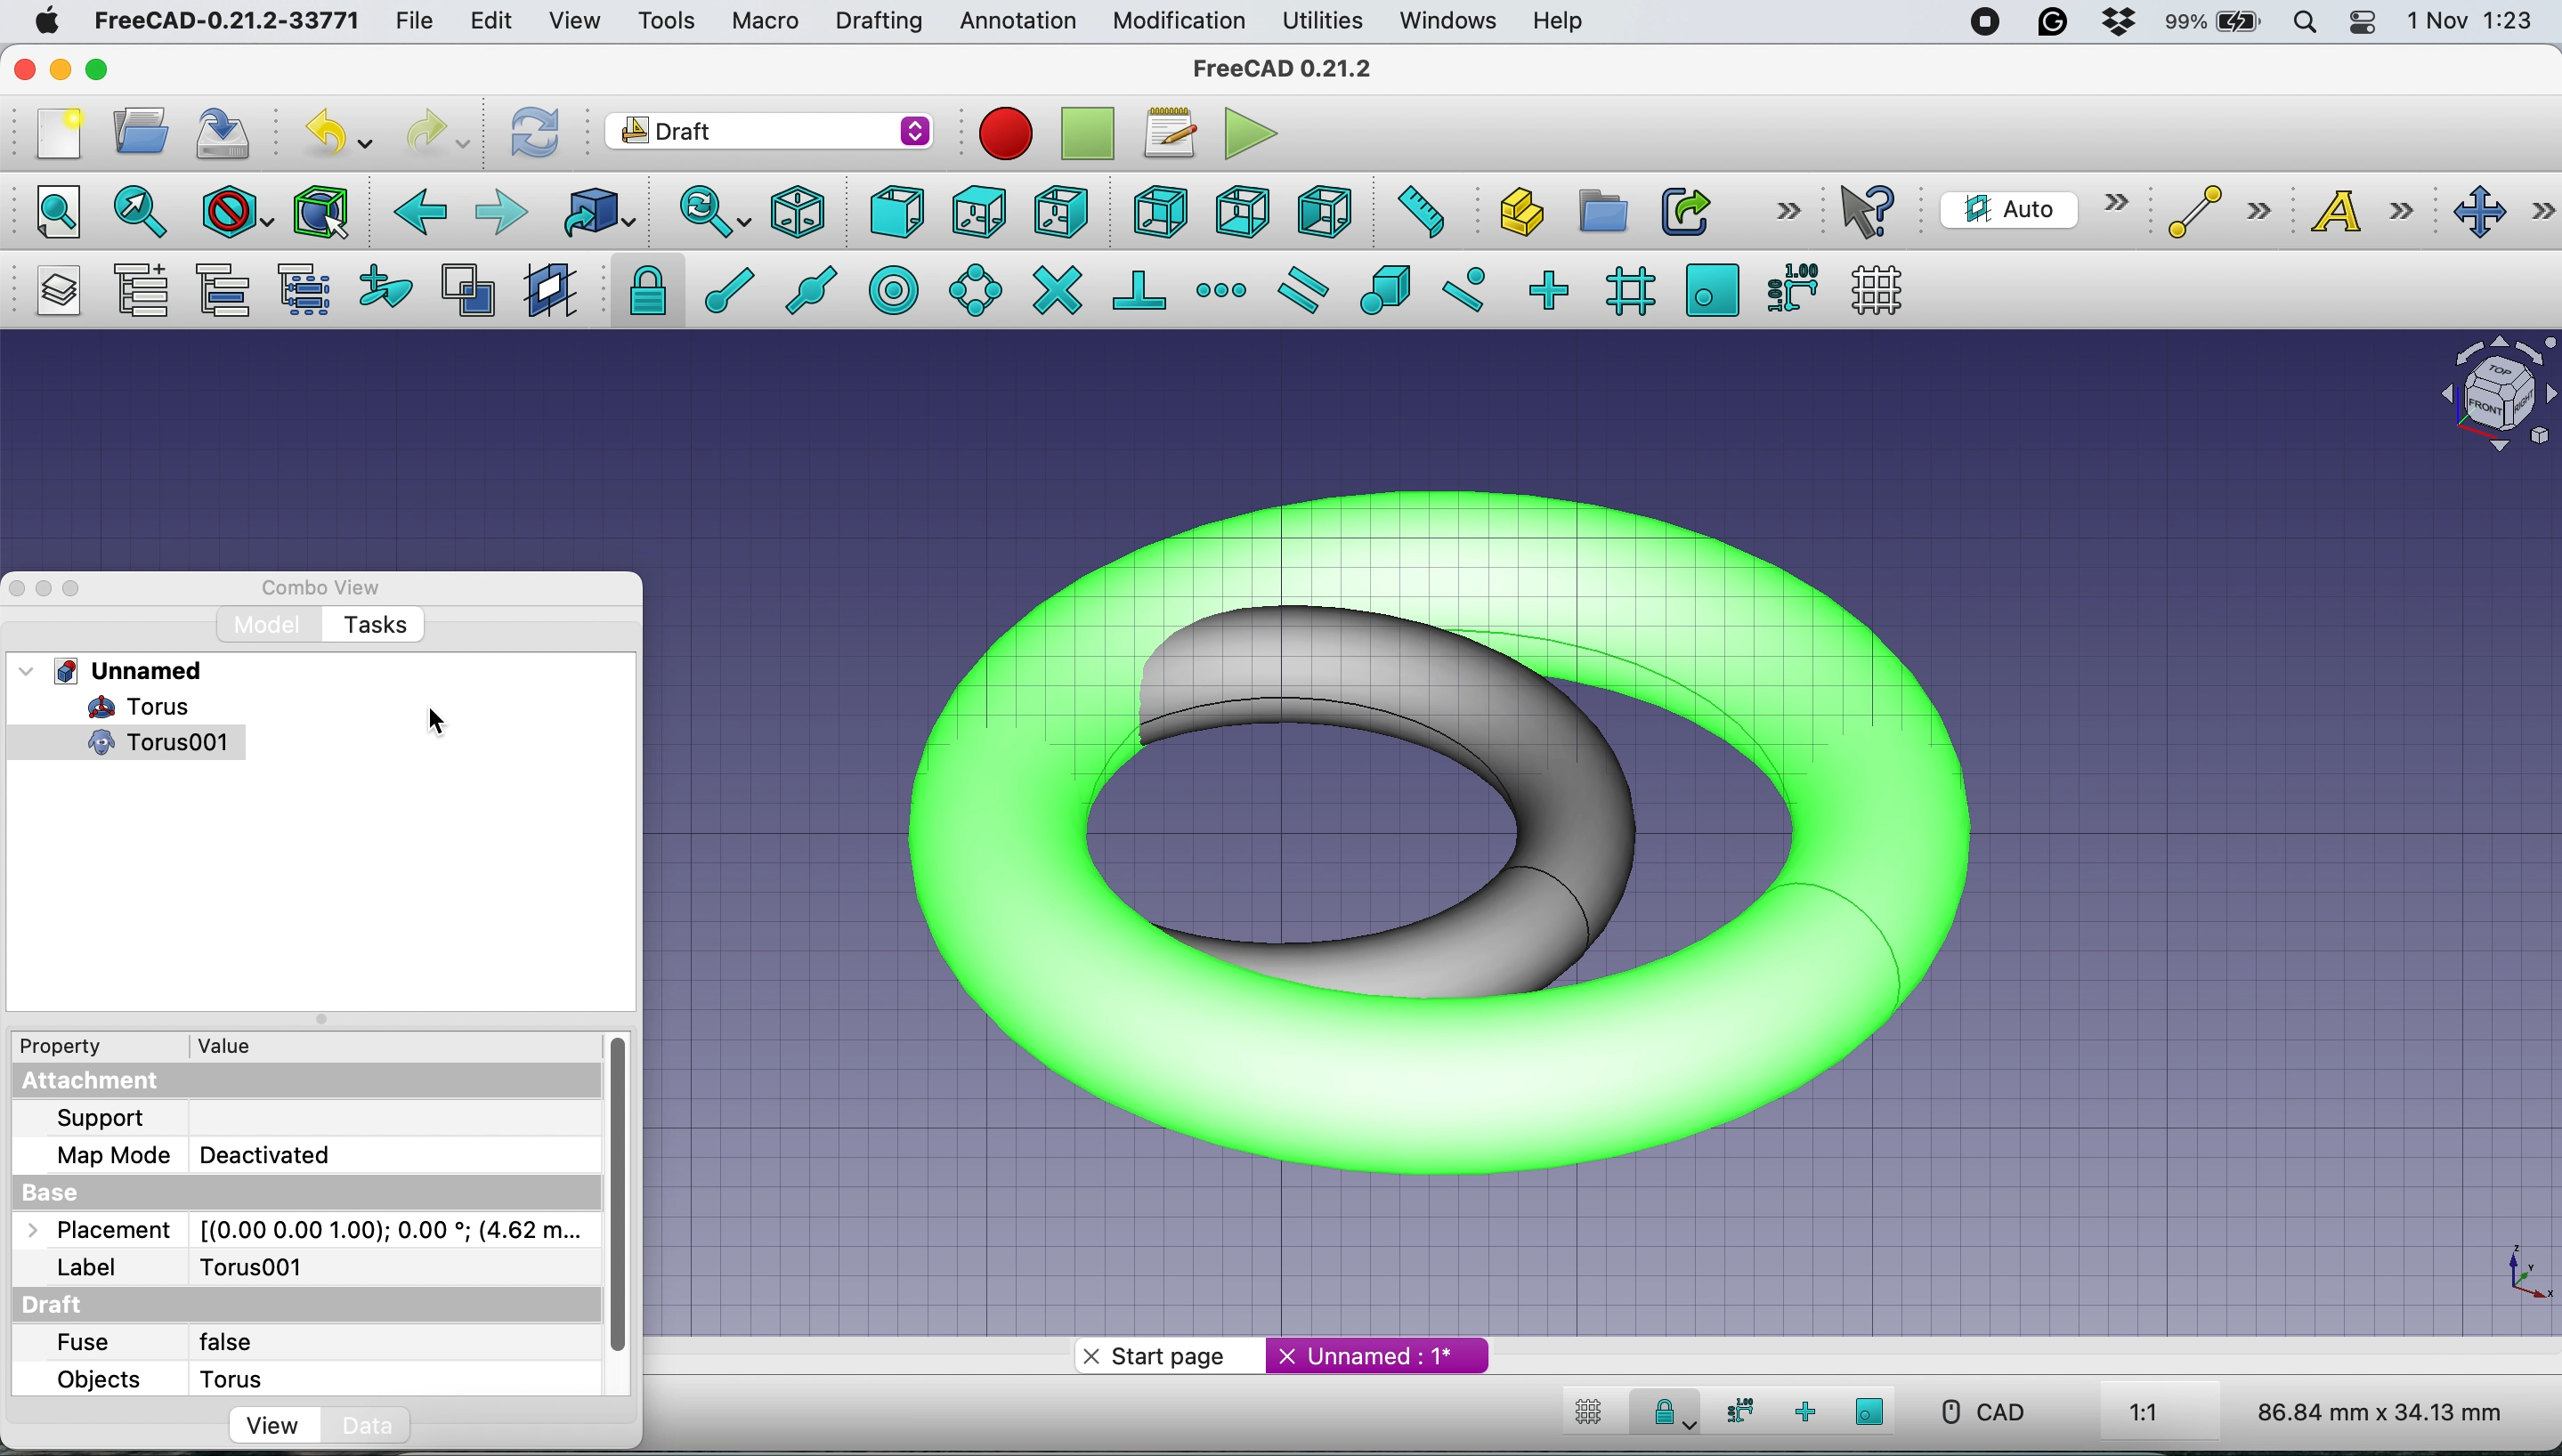 This screenshot has height=1456, width=2562. What do you see at coordinates (1470, 826) in the screenshot?
I see `Scaled Torus` at bounding box center [1470, 826].